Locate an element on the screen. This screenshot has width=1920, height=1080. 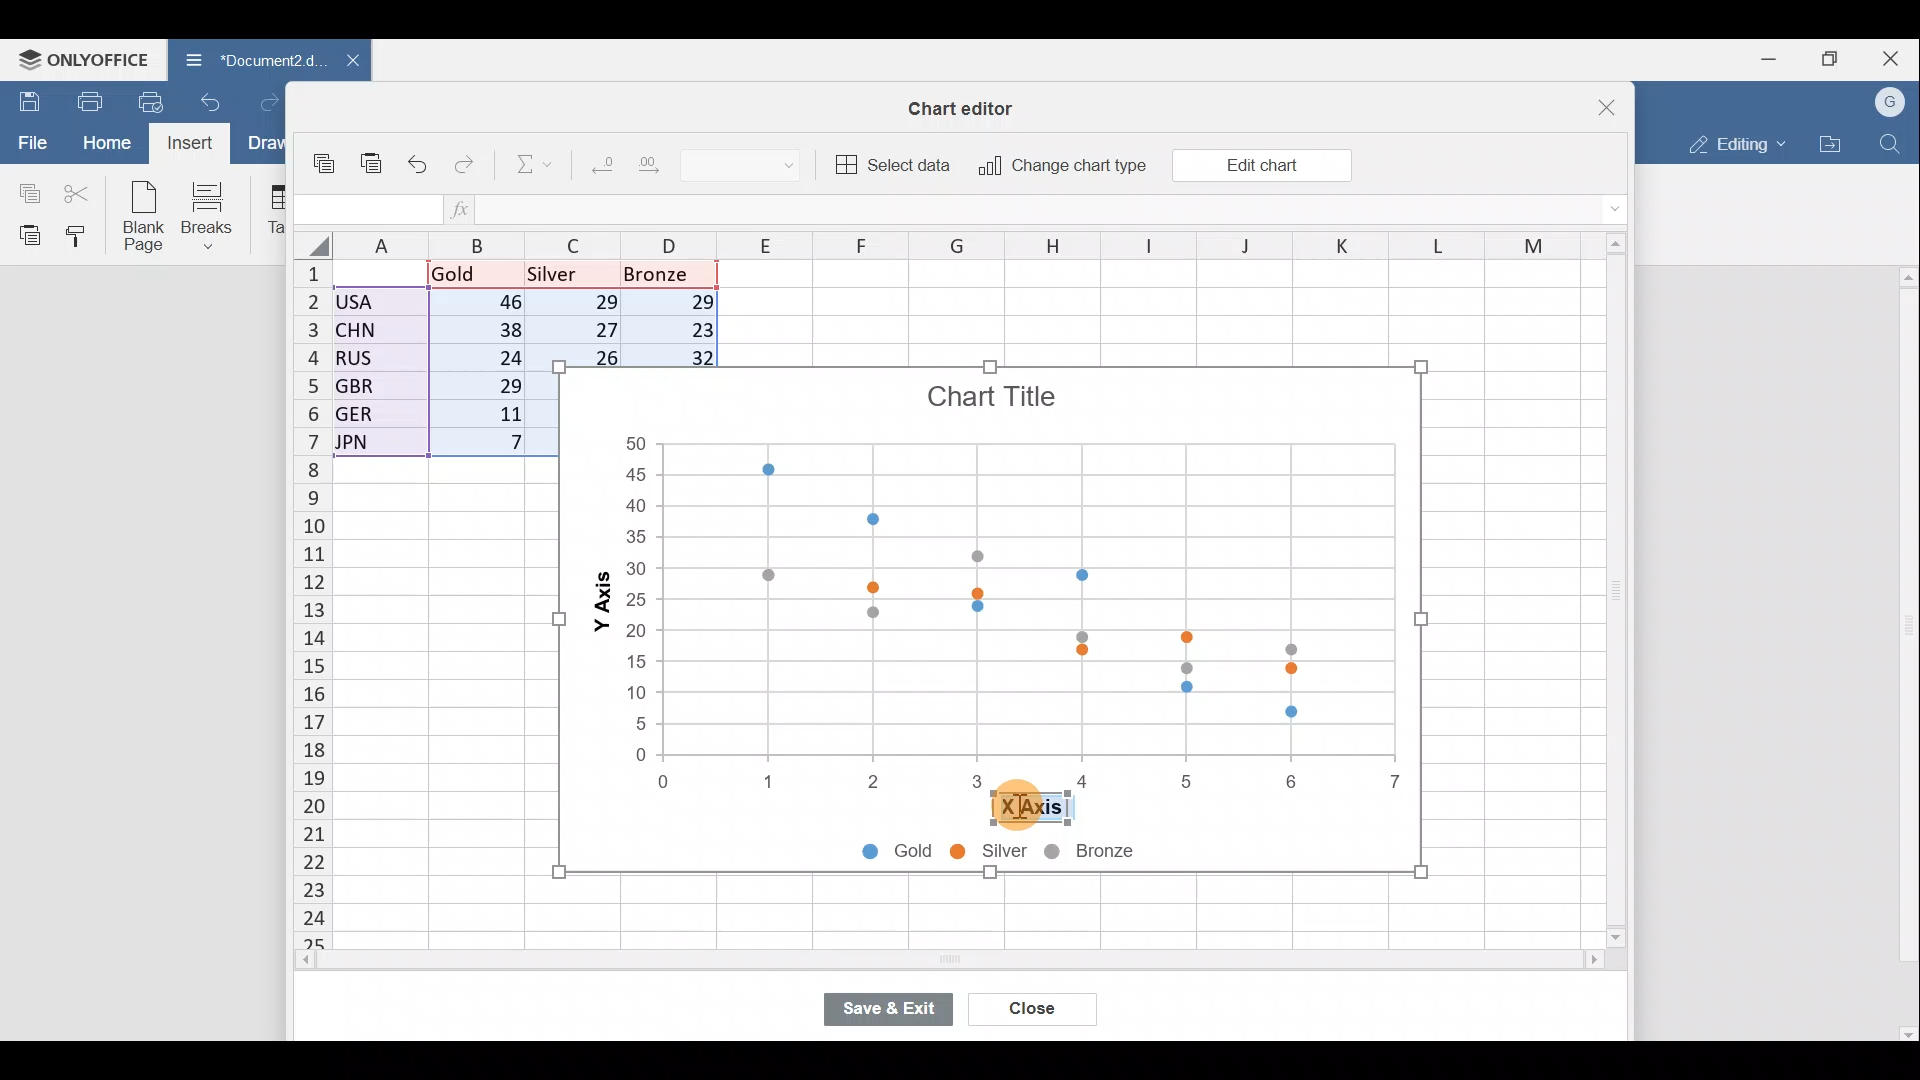
Draw is located at coordinates (265, 143).